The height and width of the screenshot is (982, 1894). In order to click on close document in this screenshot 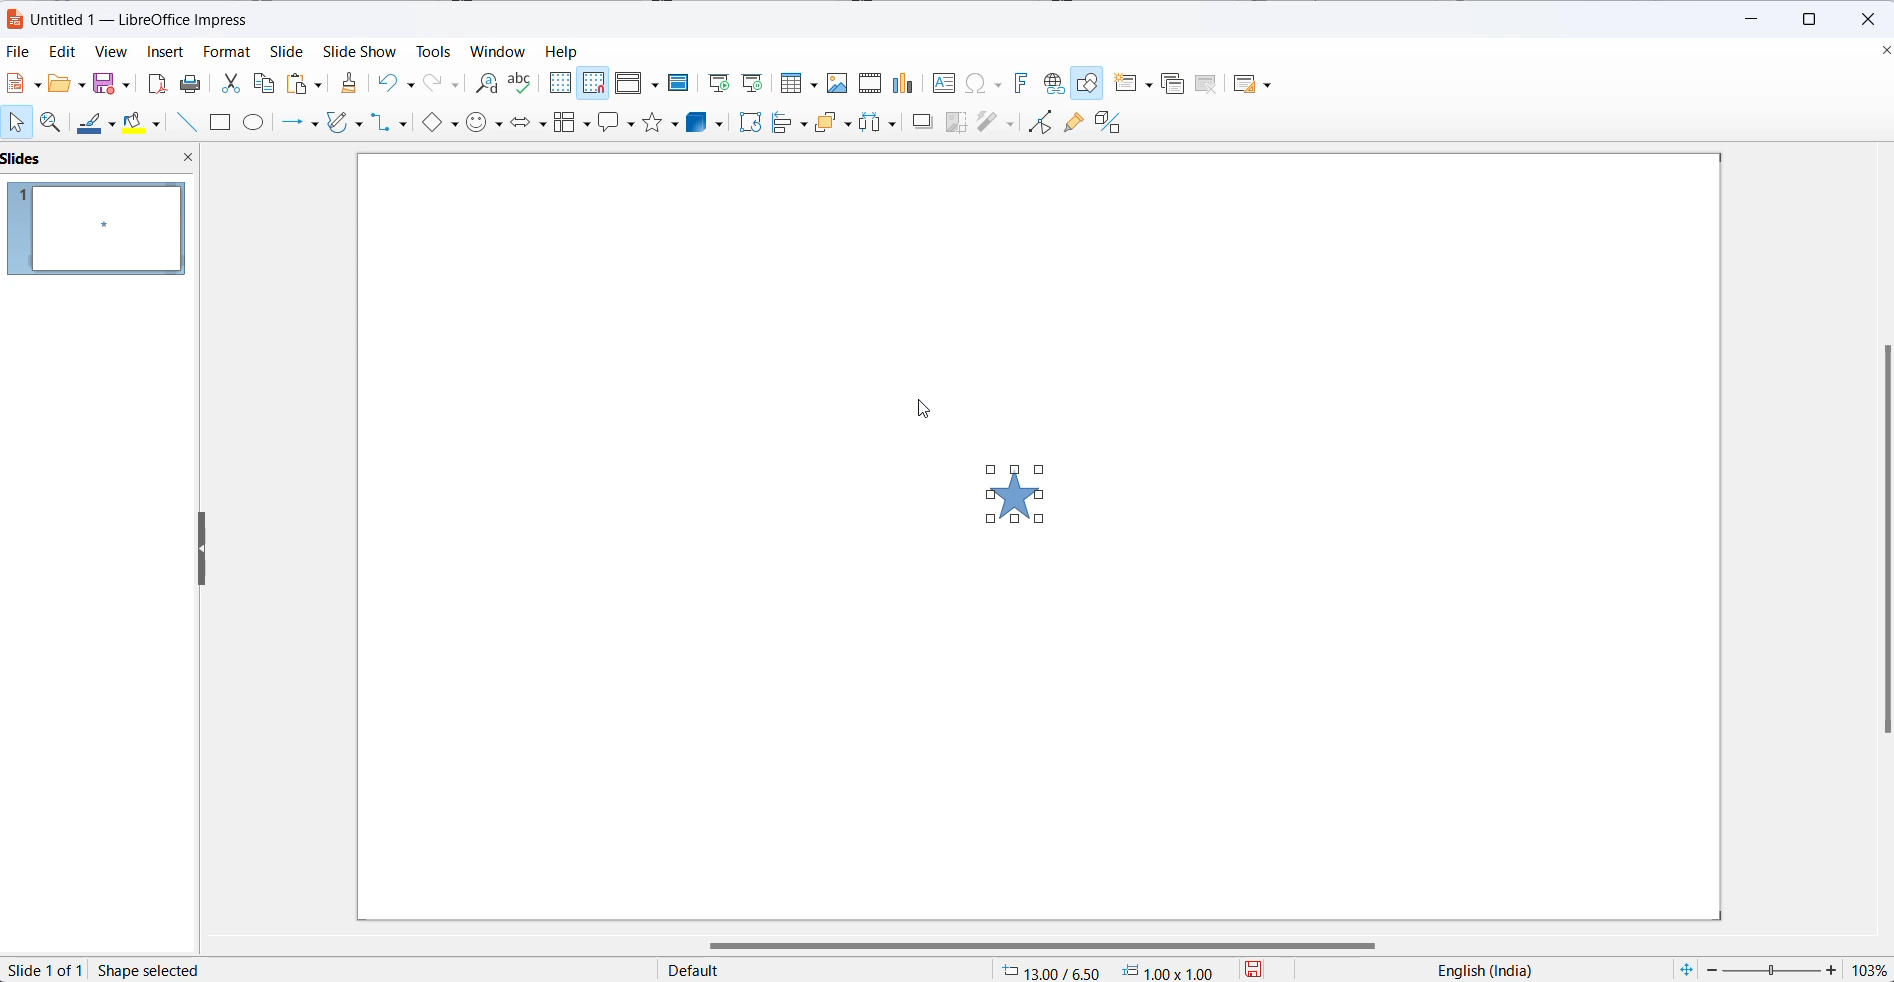, I will do `click(1882, 52)`.